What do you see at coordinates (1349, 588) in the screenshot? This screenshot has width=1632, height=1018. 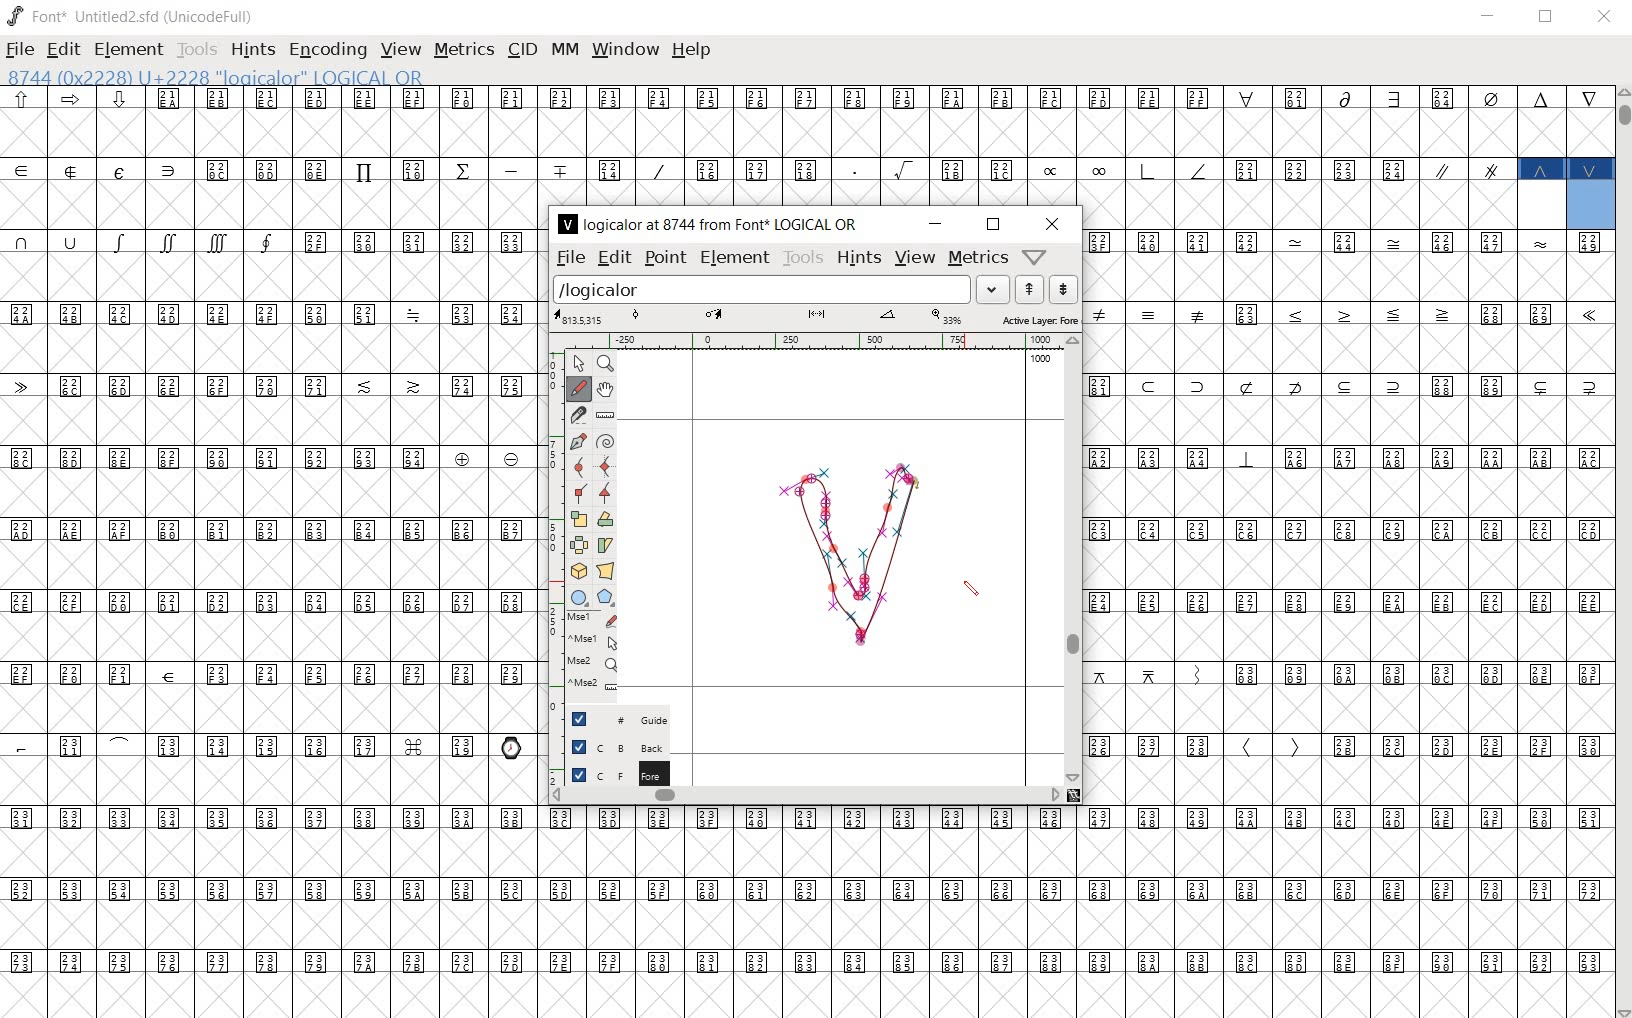 I see `glyph characters` at bounding box center [1349, 588].